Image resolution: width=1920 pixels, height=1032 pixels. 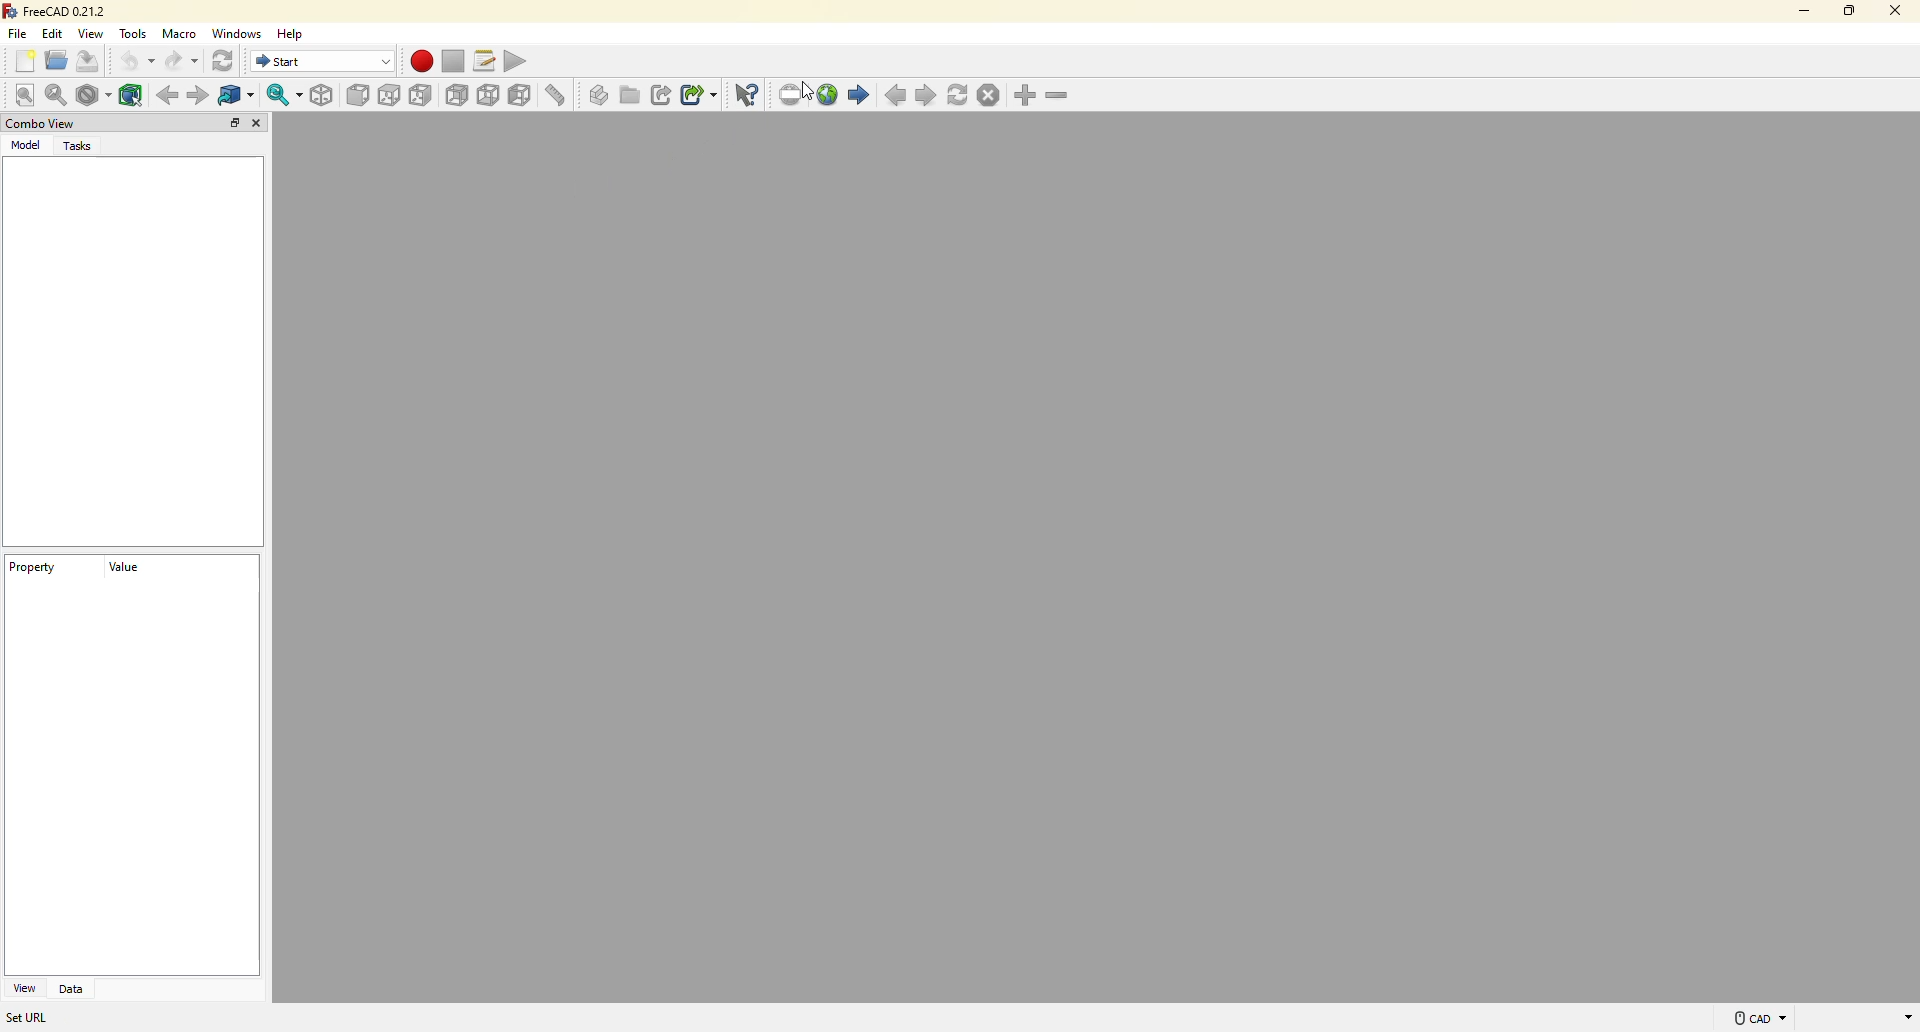 What do you see at coordinates (423, 95) in the screenshot?
I see `right` at bounding box center [423, 95].